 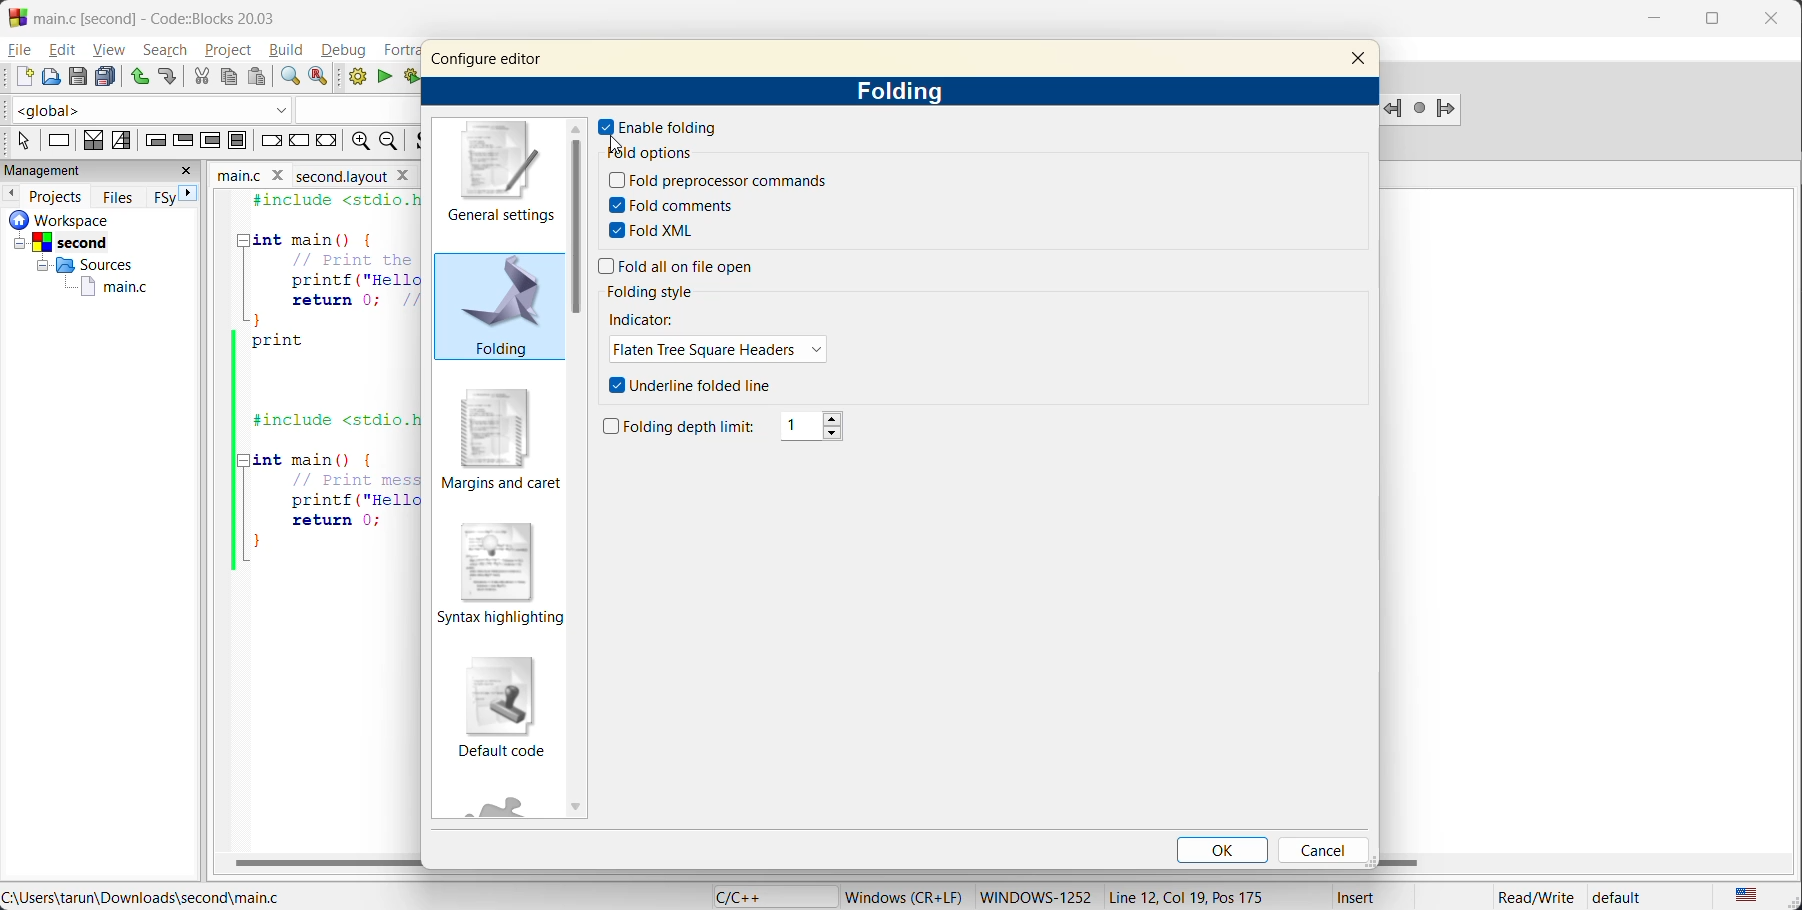 I want to click on build and run, so click(x=409, y=77).